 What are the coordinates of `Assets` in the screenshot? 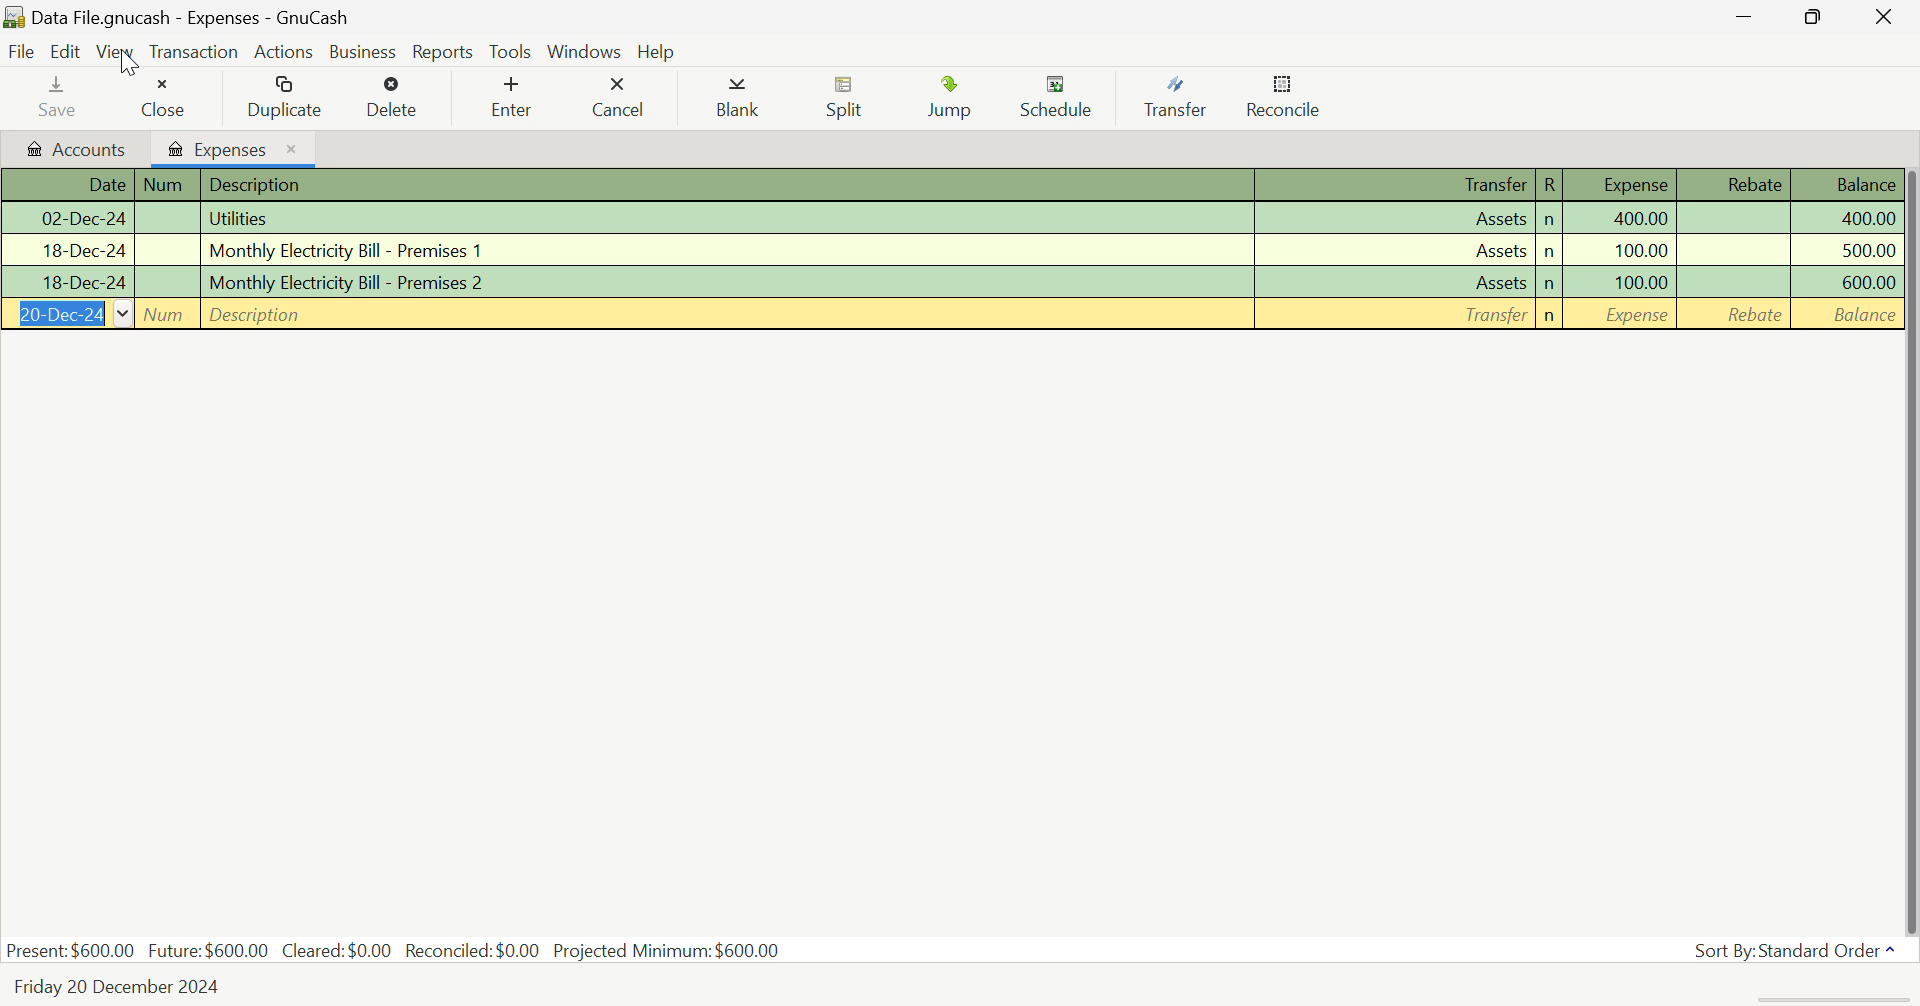 It's located at (1393, 281).